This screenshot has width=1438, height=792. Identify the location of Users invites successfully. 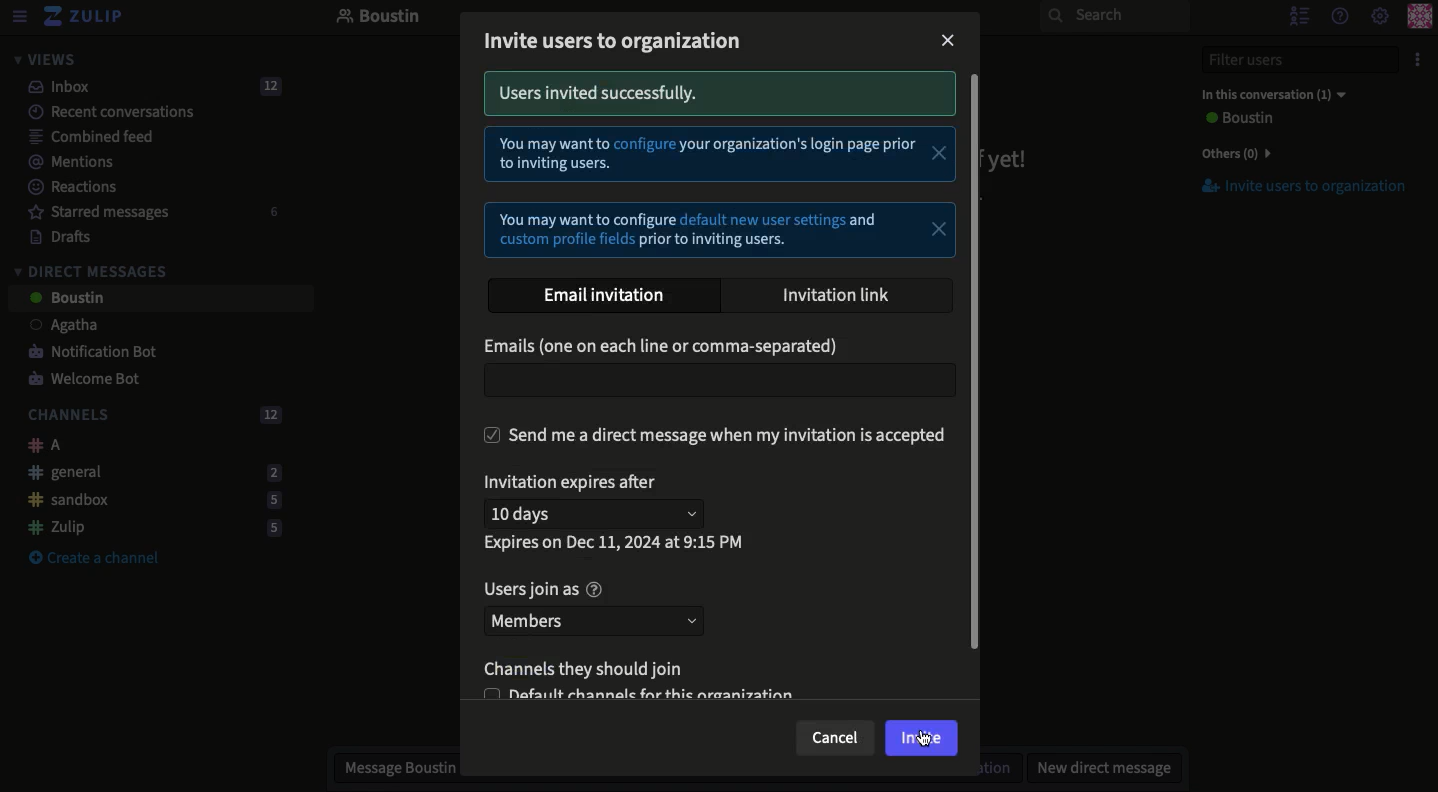
(718, 96).